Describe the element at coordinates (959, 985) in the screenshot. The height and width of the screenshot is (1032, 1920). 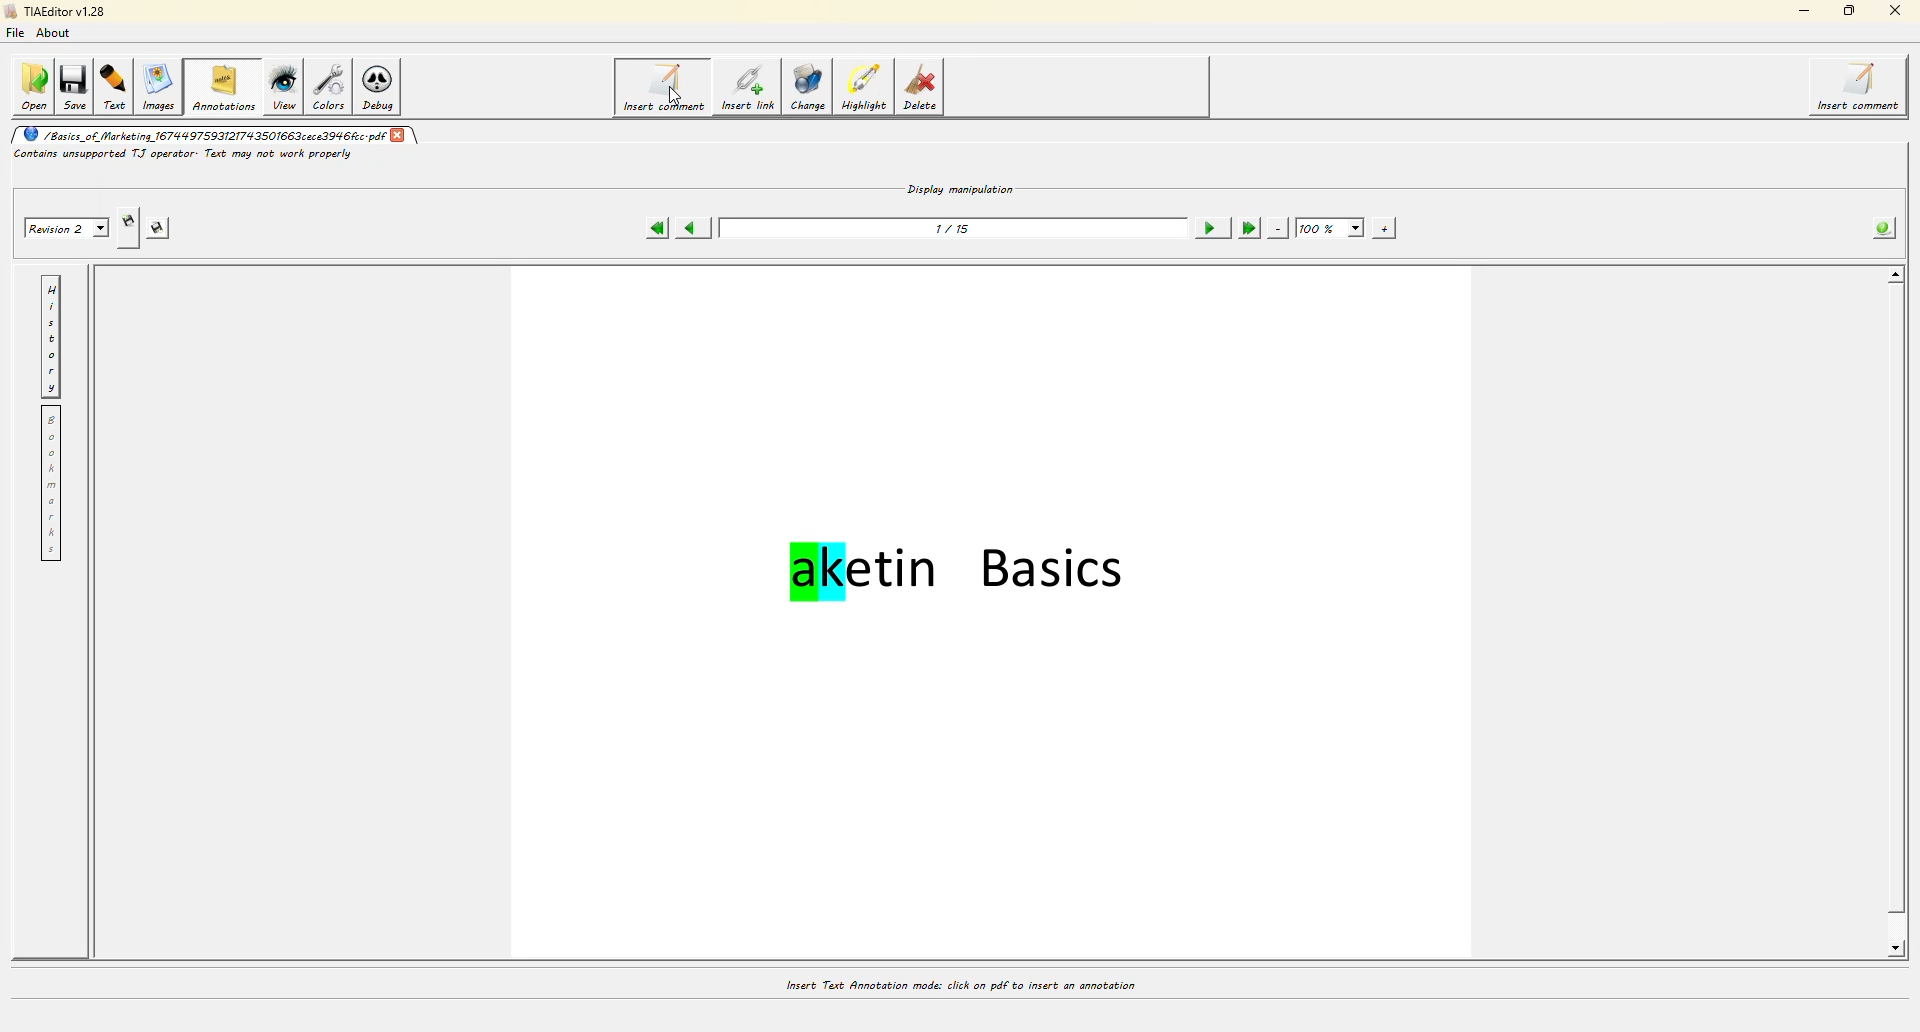
I see `Insert Text Annotation mode: click on pdf to insert an annotation` at that location.